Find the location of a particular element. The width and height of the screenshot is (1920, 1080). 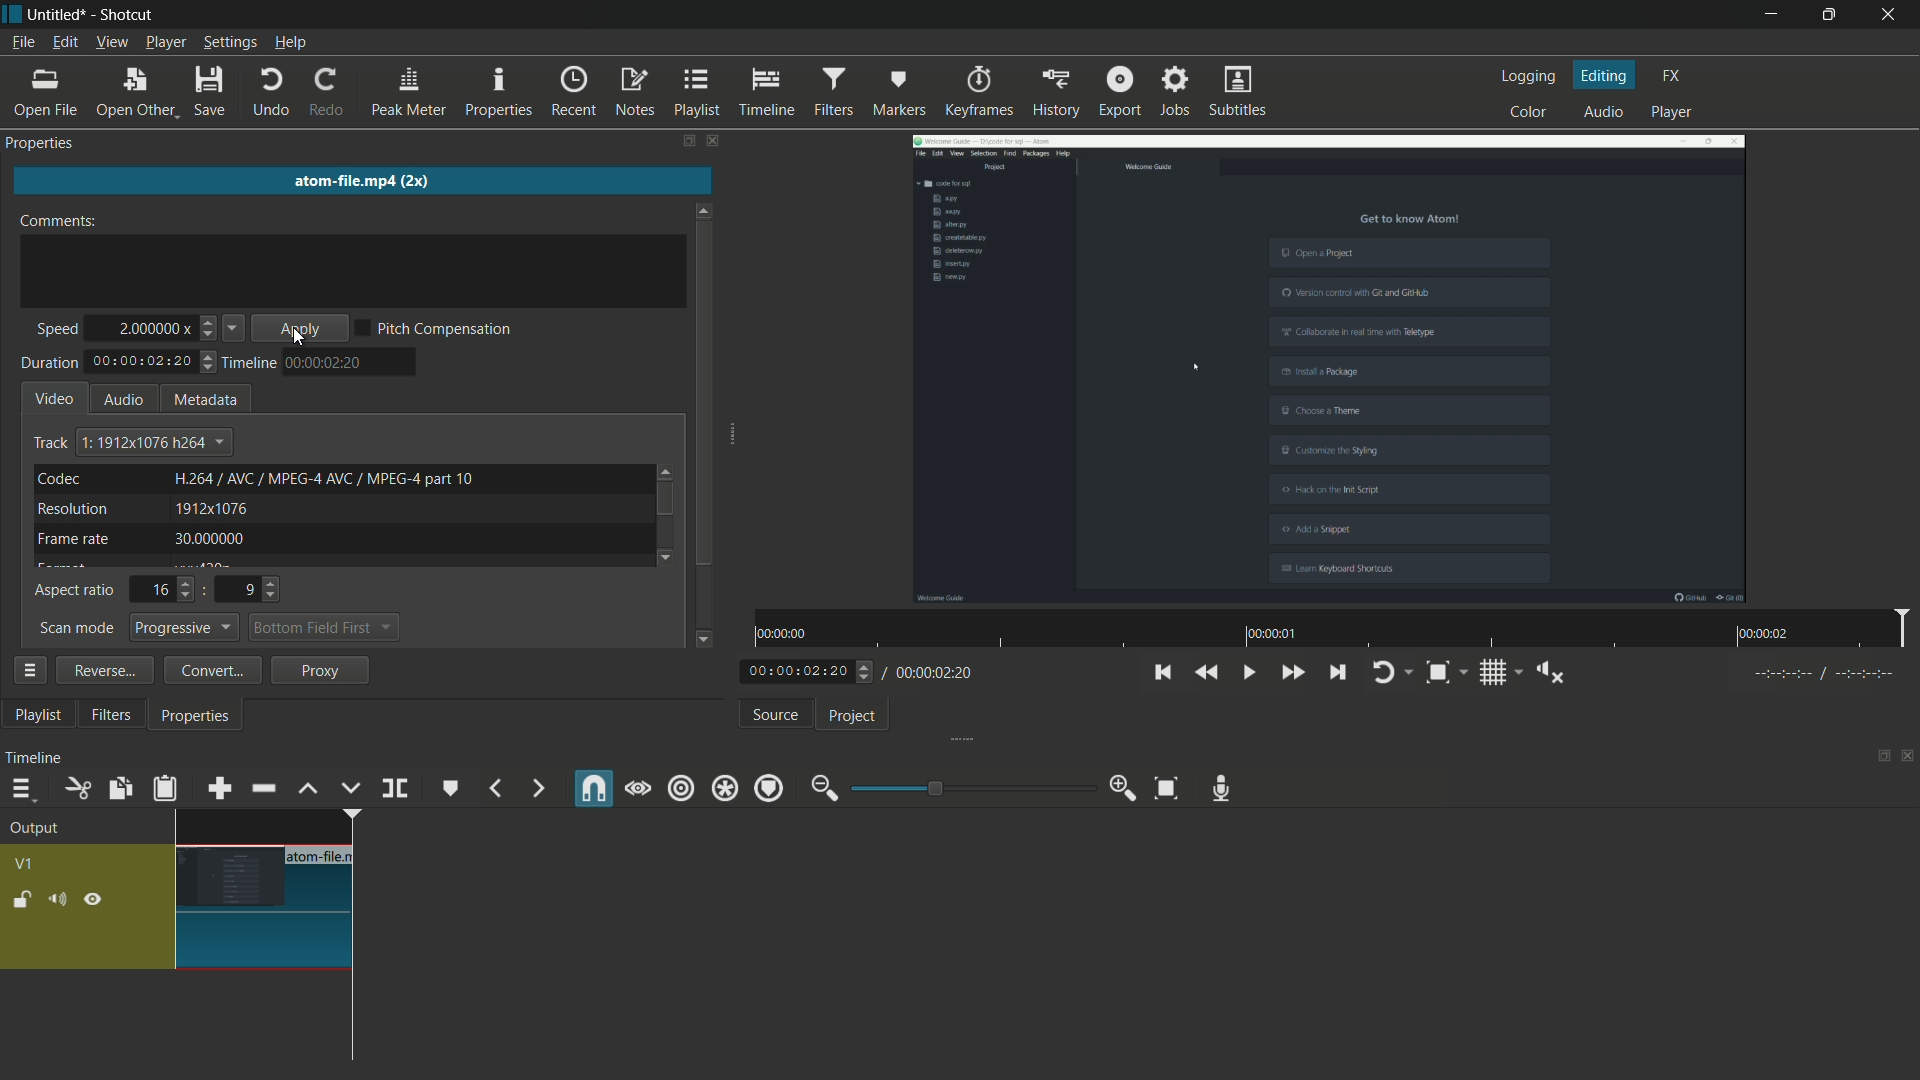

zoom out is located at coordinates (824, 788).